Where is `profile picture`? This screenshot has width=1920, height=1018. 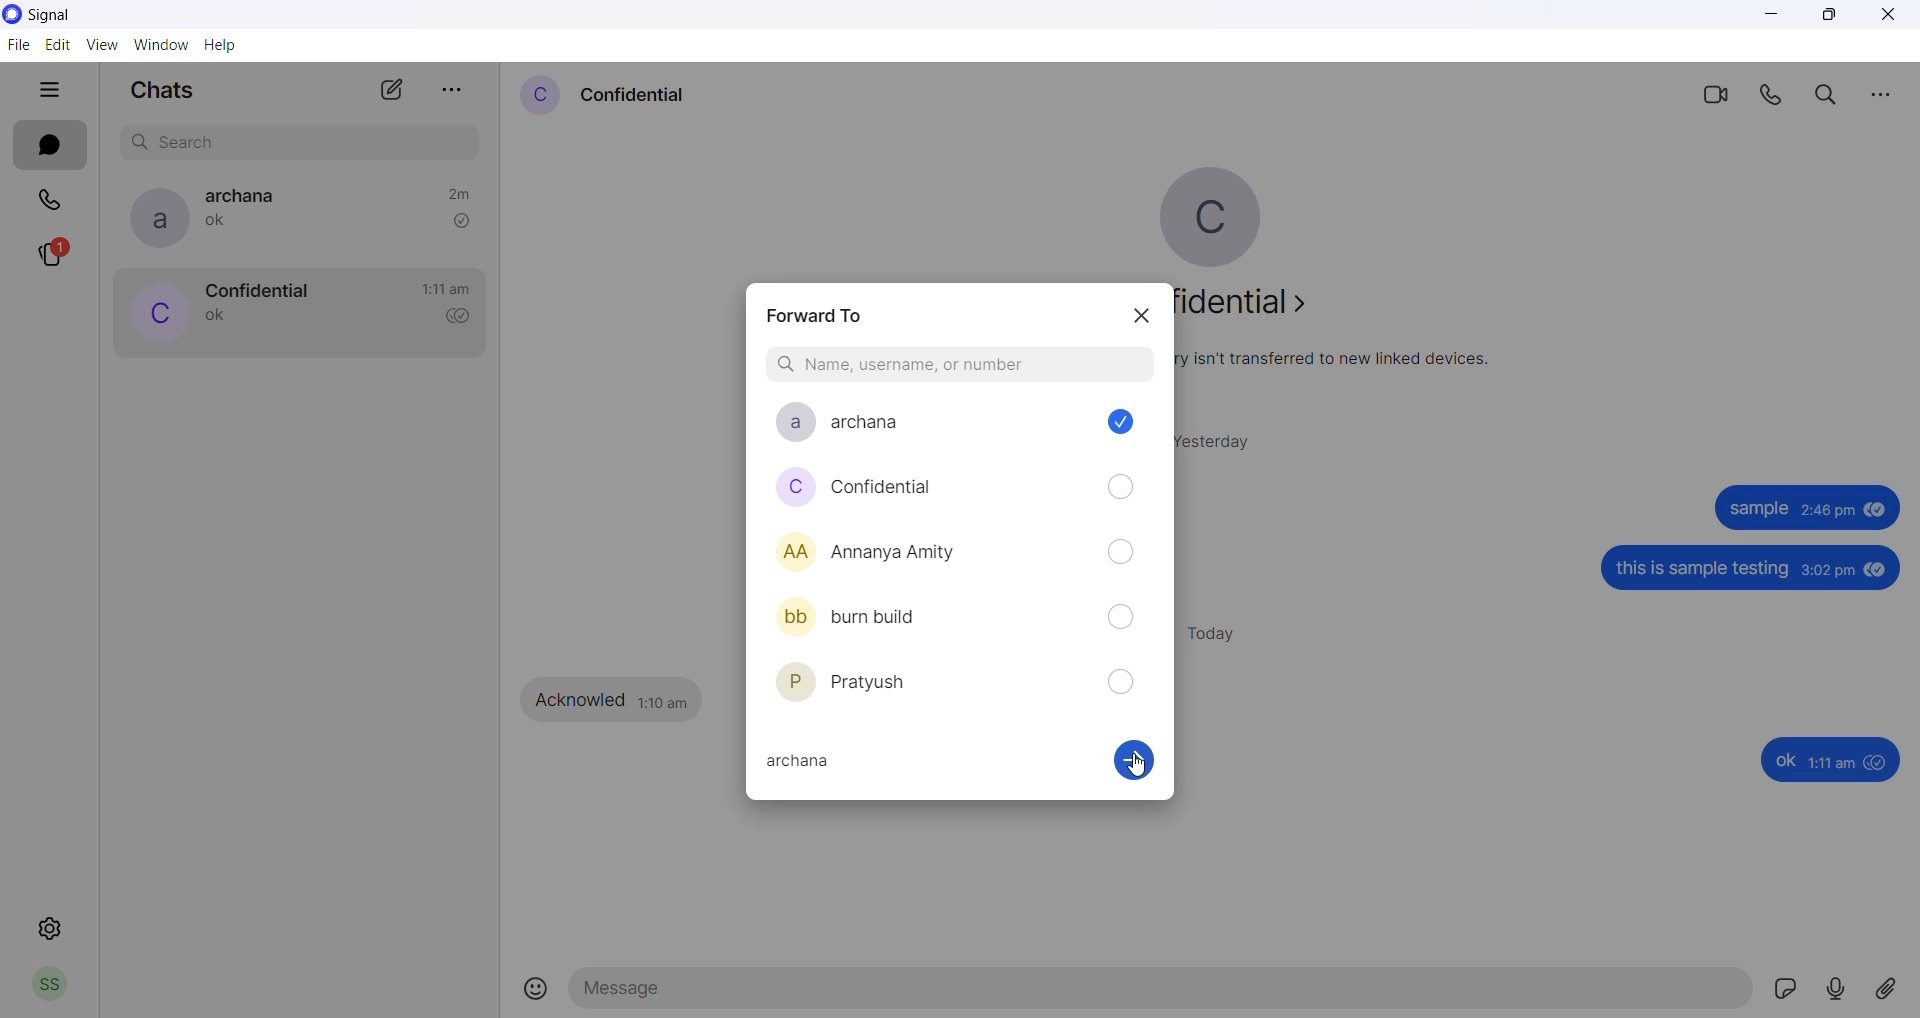 profile picture is located at coordinates (1226, 217).